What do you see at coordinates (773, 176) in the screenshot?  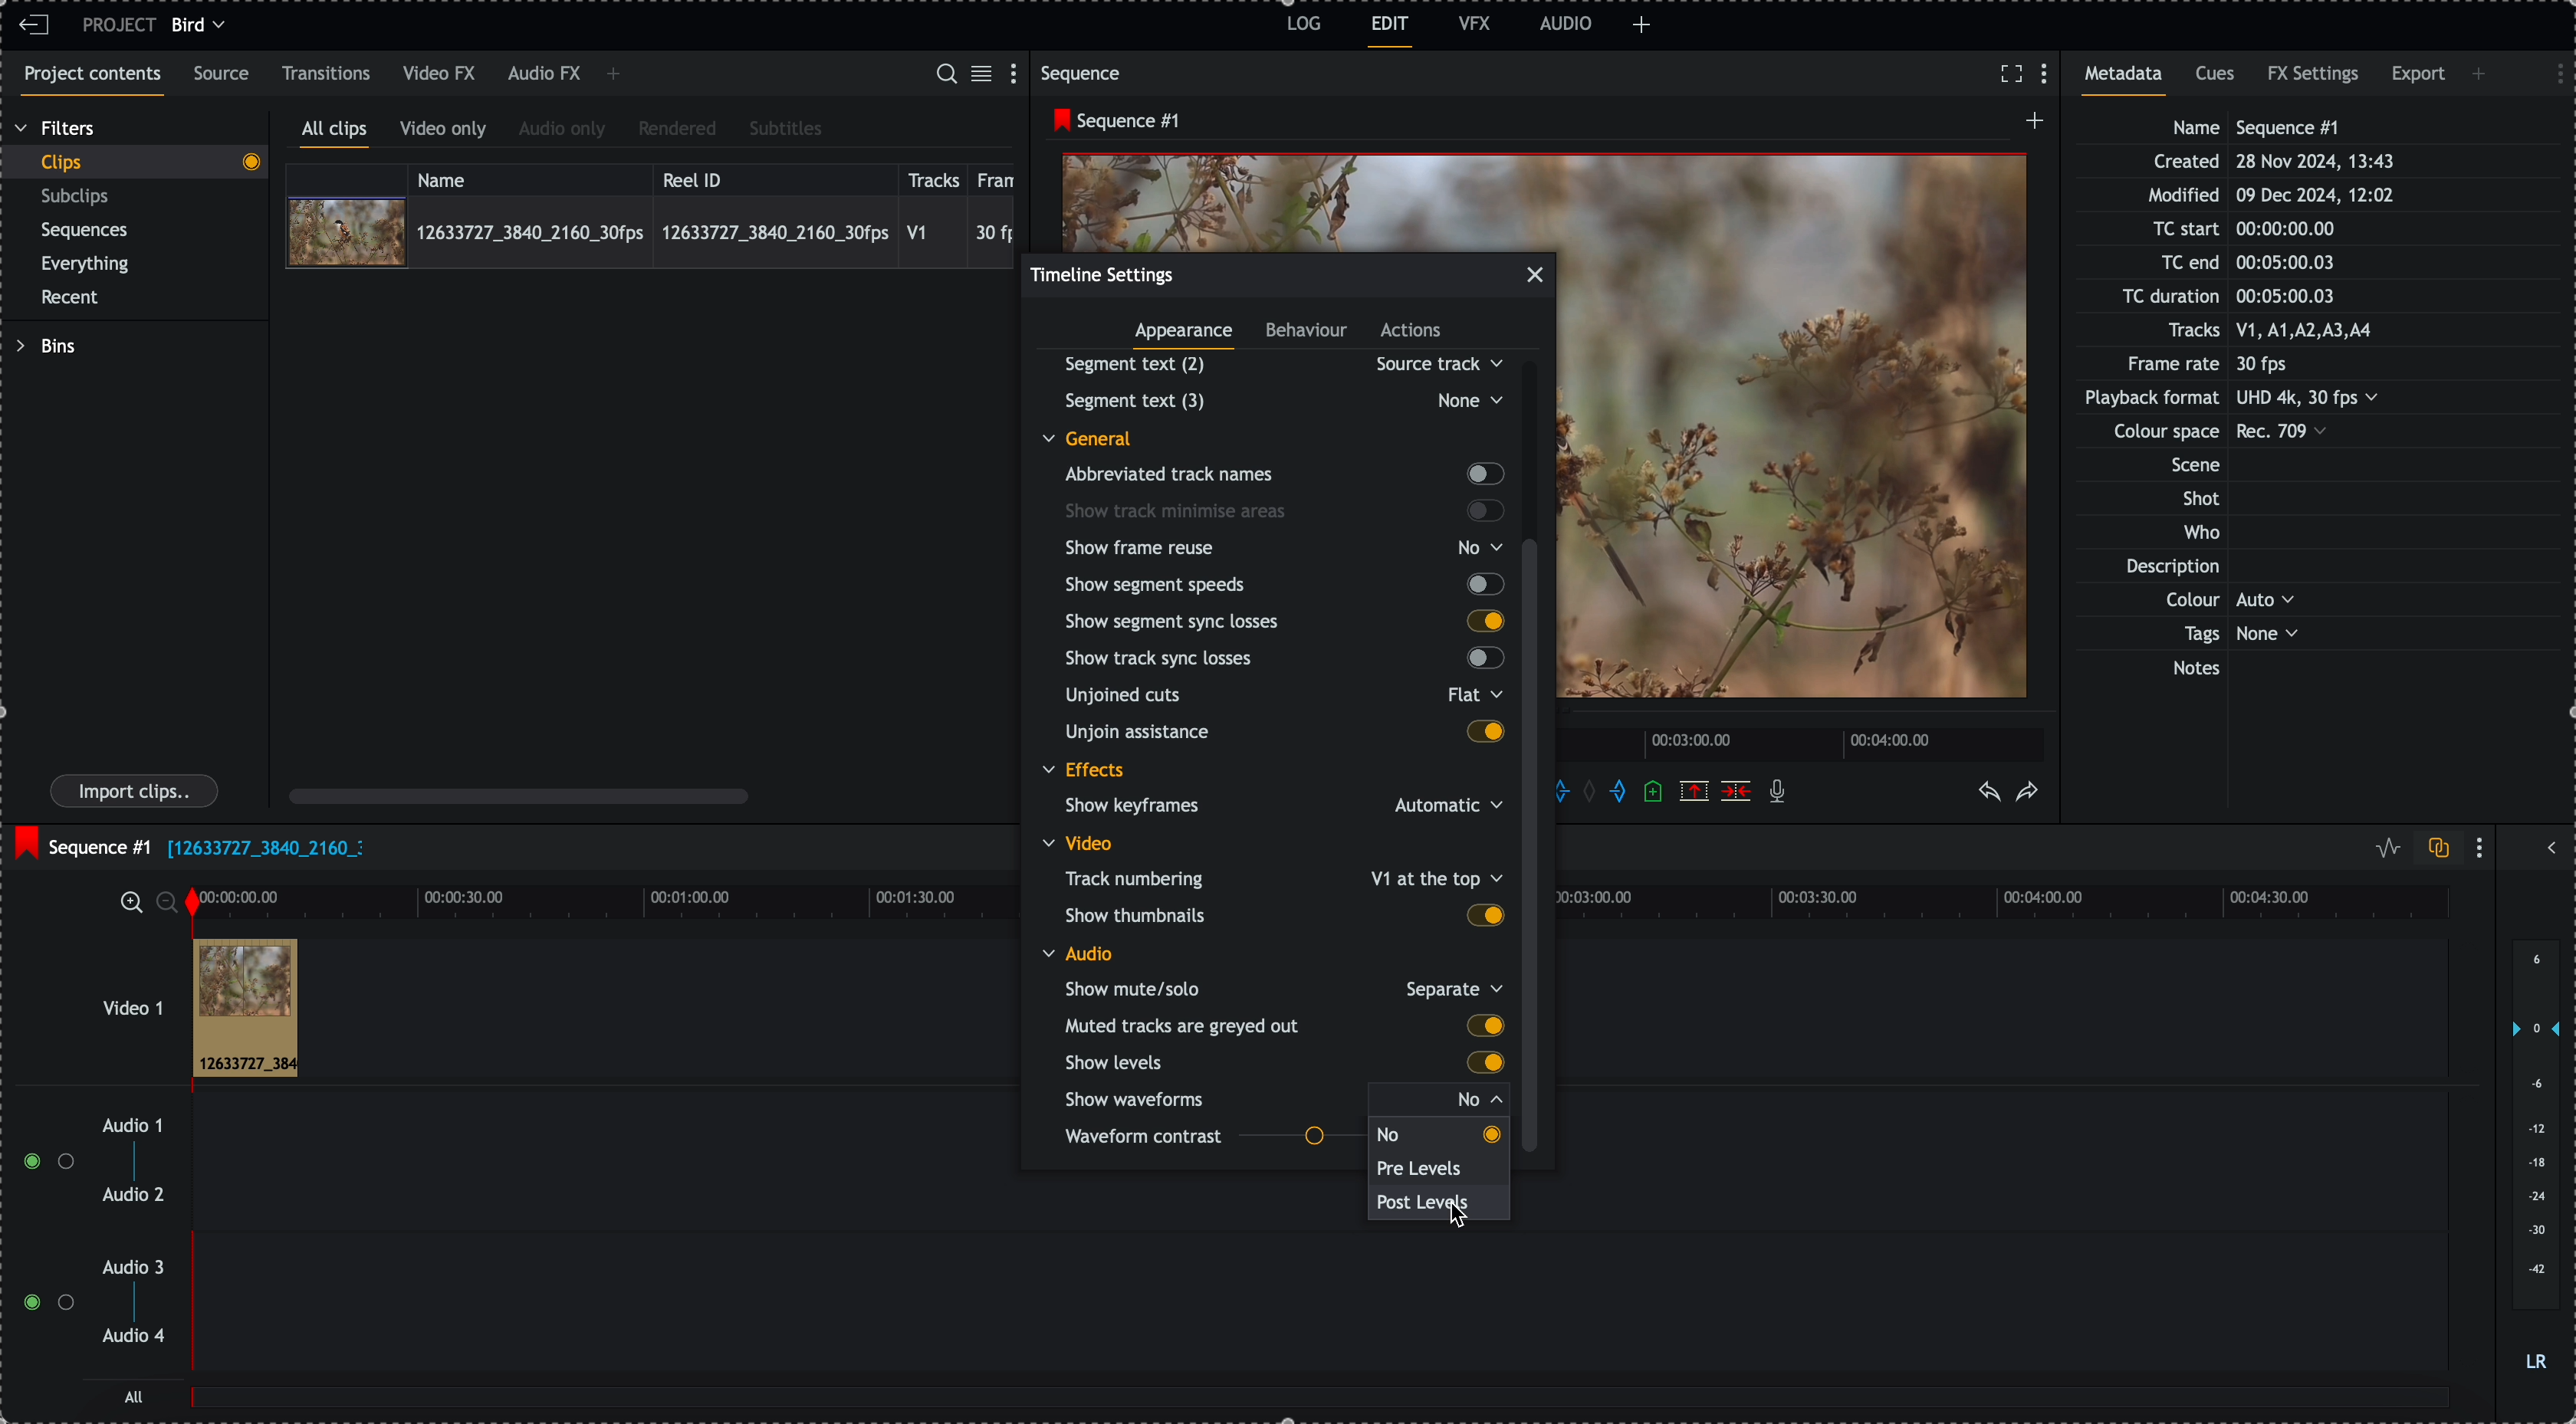 I see `reel ID` at bounding box center [773, 176].